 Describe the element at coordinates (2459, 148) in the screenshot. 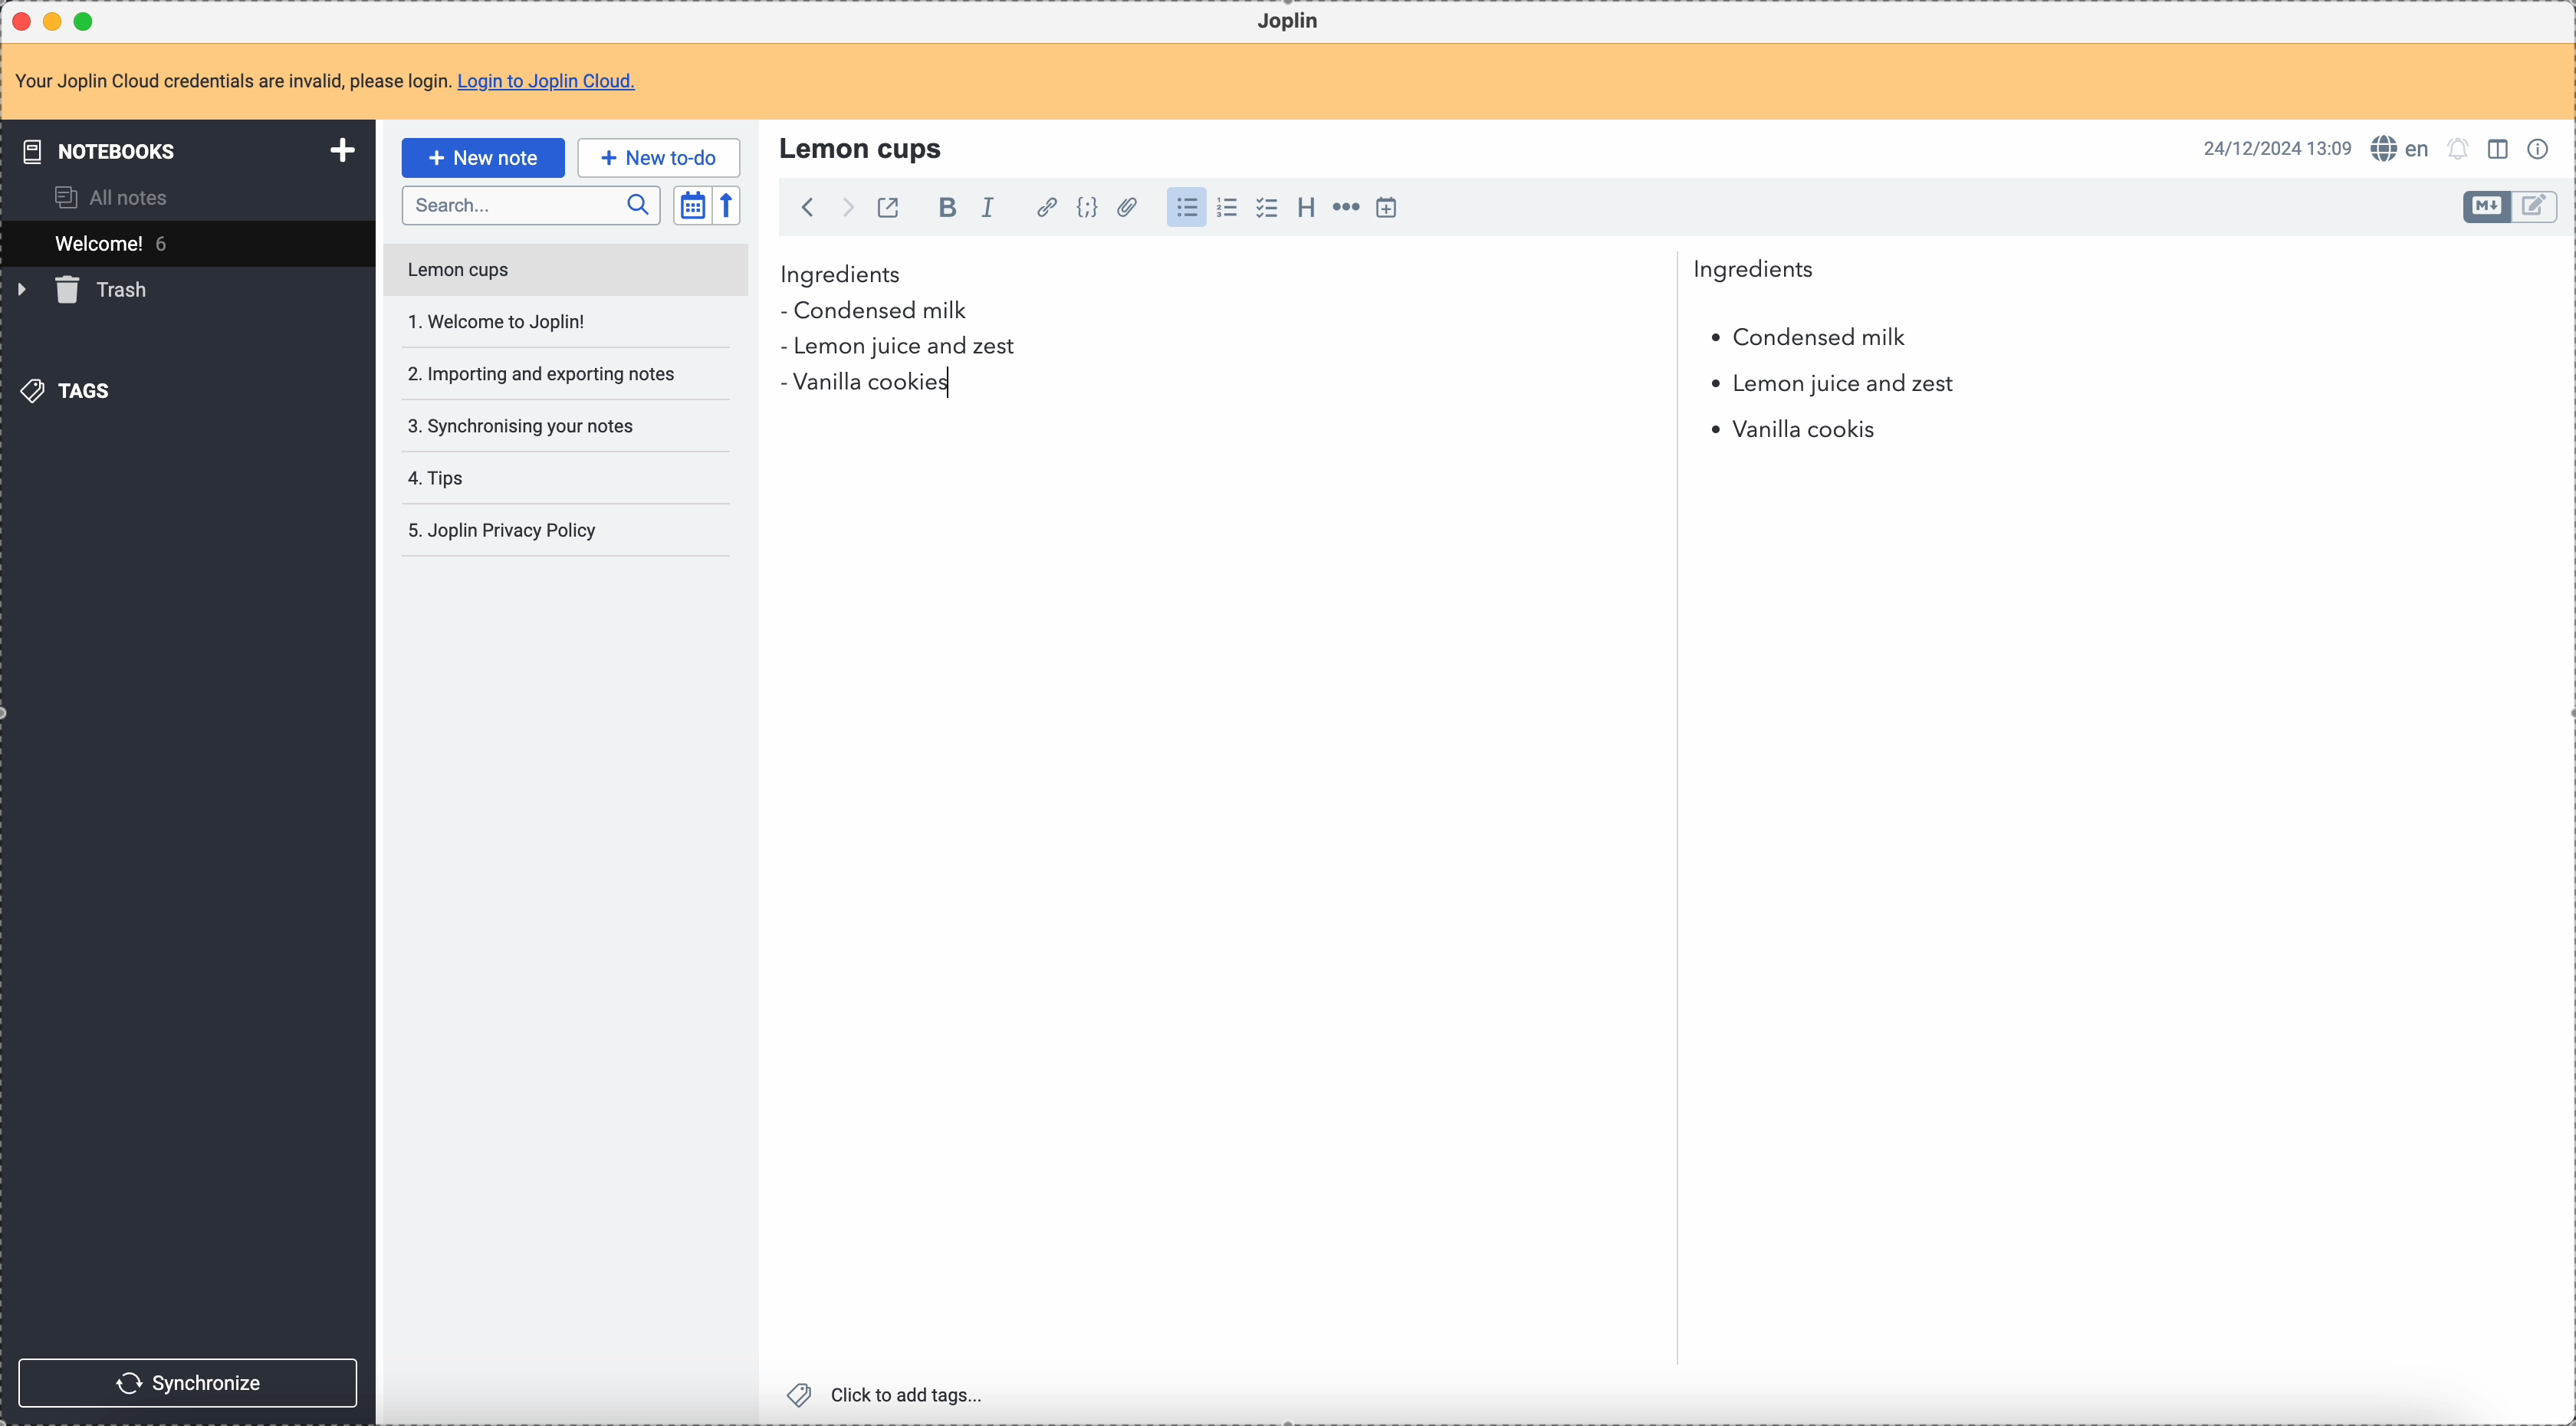

I see `set notifications` at that location.